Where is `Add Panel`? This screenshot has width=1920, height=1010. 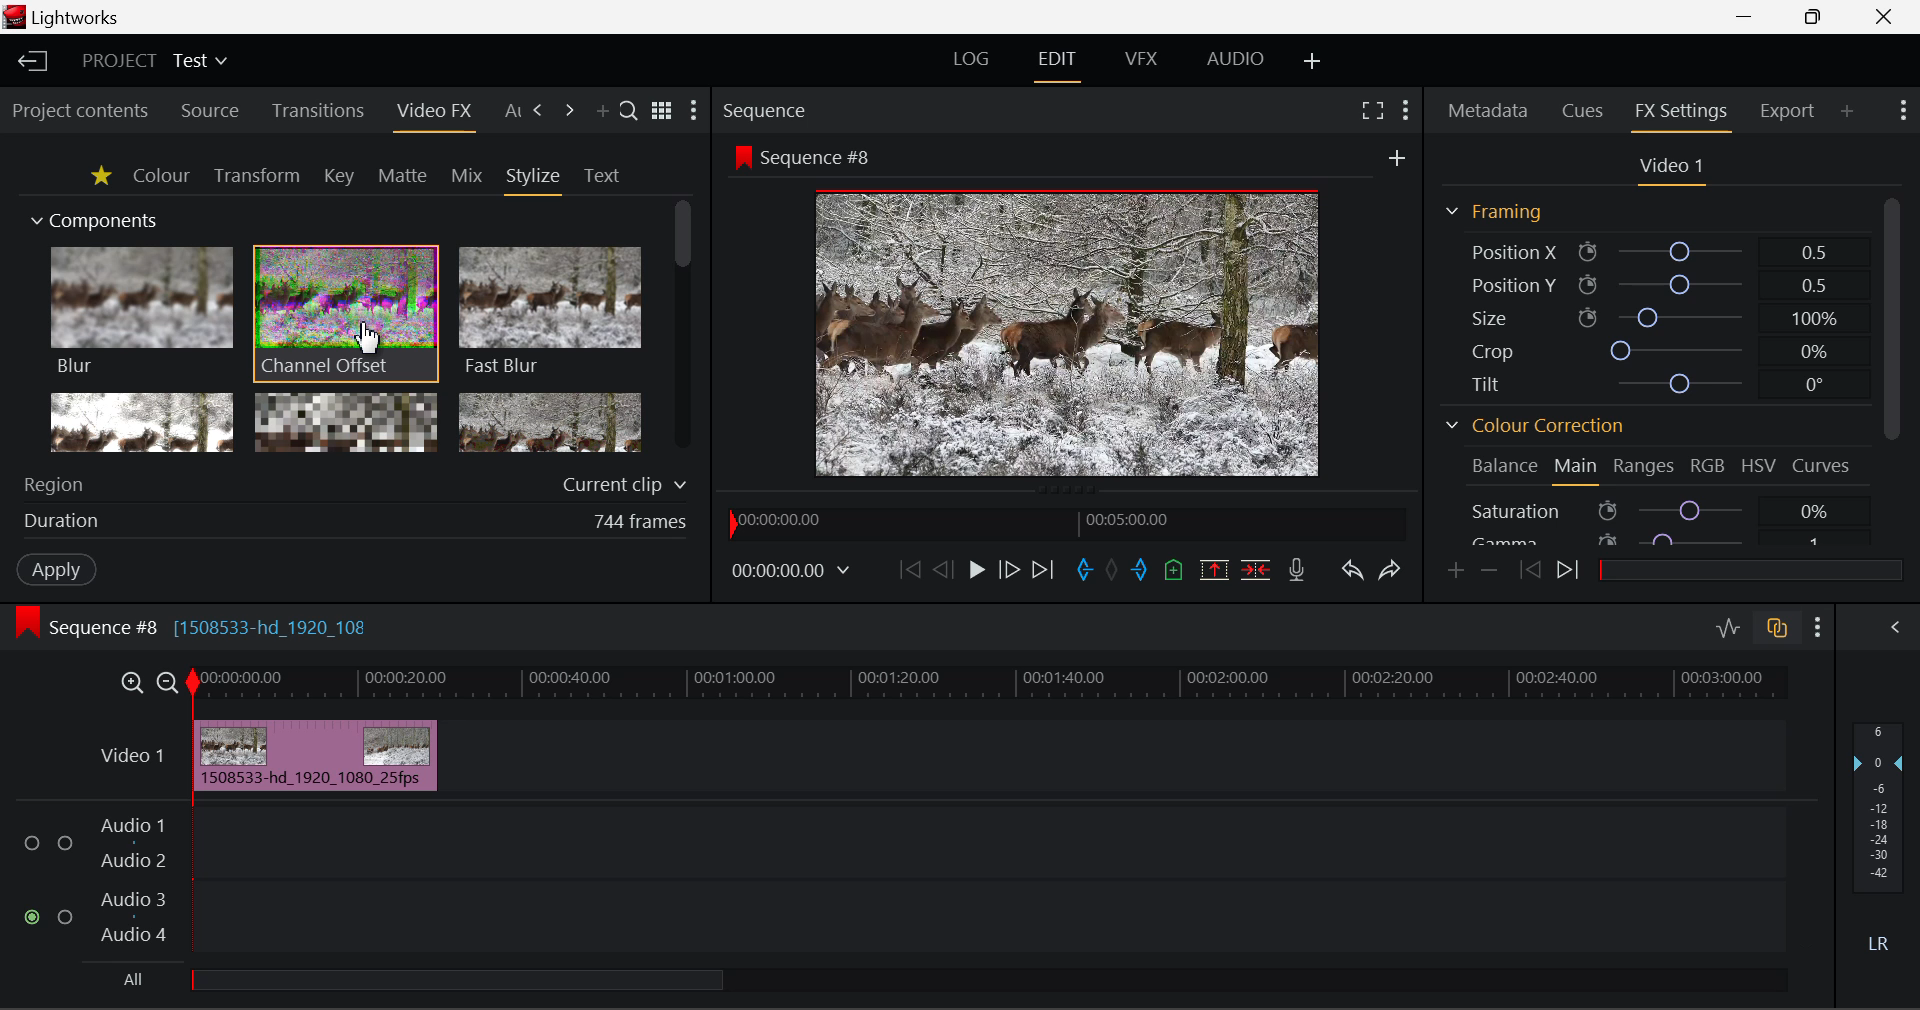
Add Panel is located at coordinates (602, 113).